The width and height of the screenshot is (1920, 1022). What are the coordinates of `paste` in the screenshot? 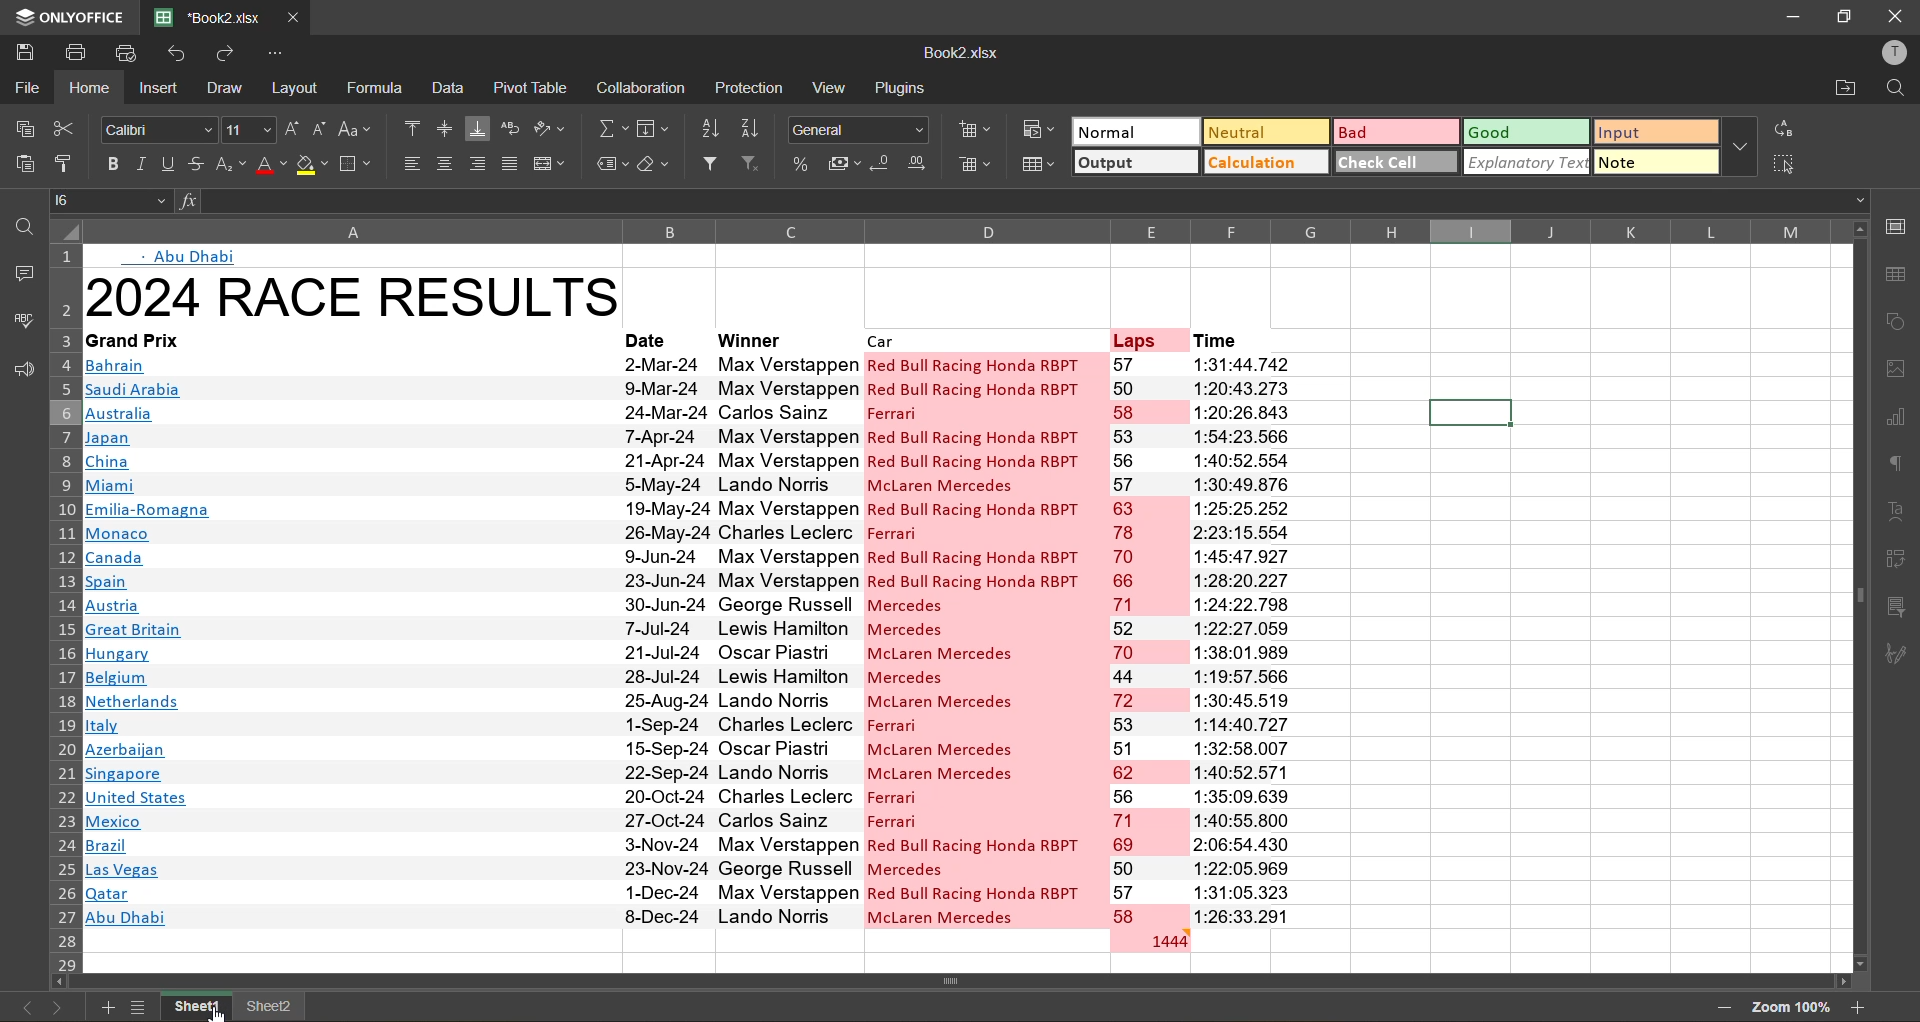 It's located at (26, 168).